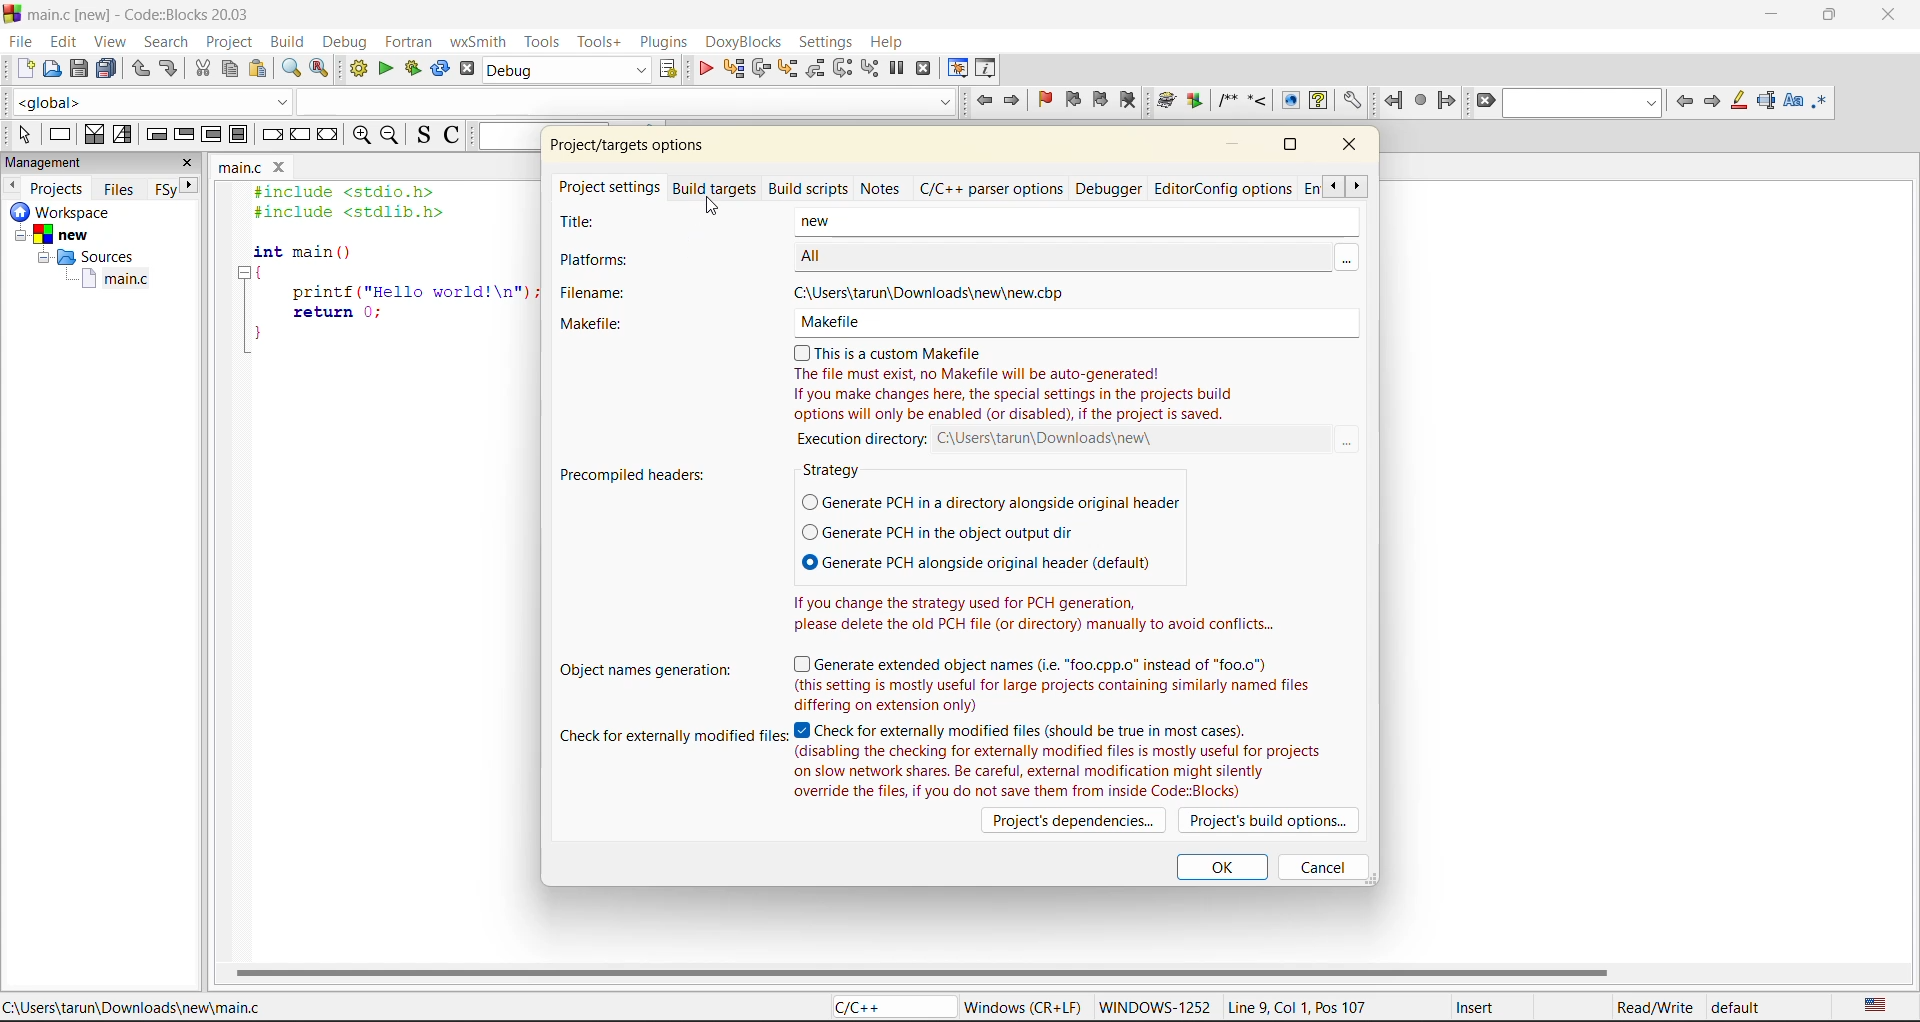 The image size is (1920, 1022). I want to click on maximize, so click(1296, 148).